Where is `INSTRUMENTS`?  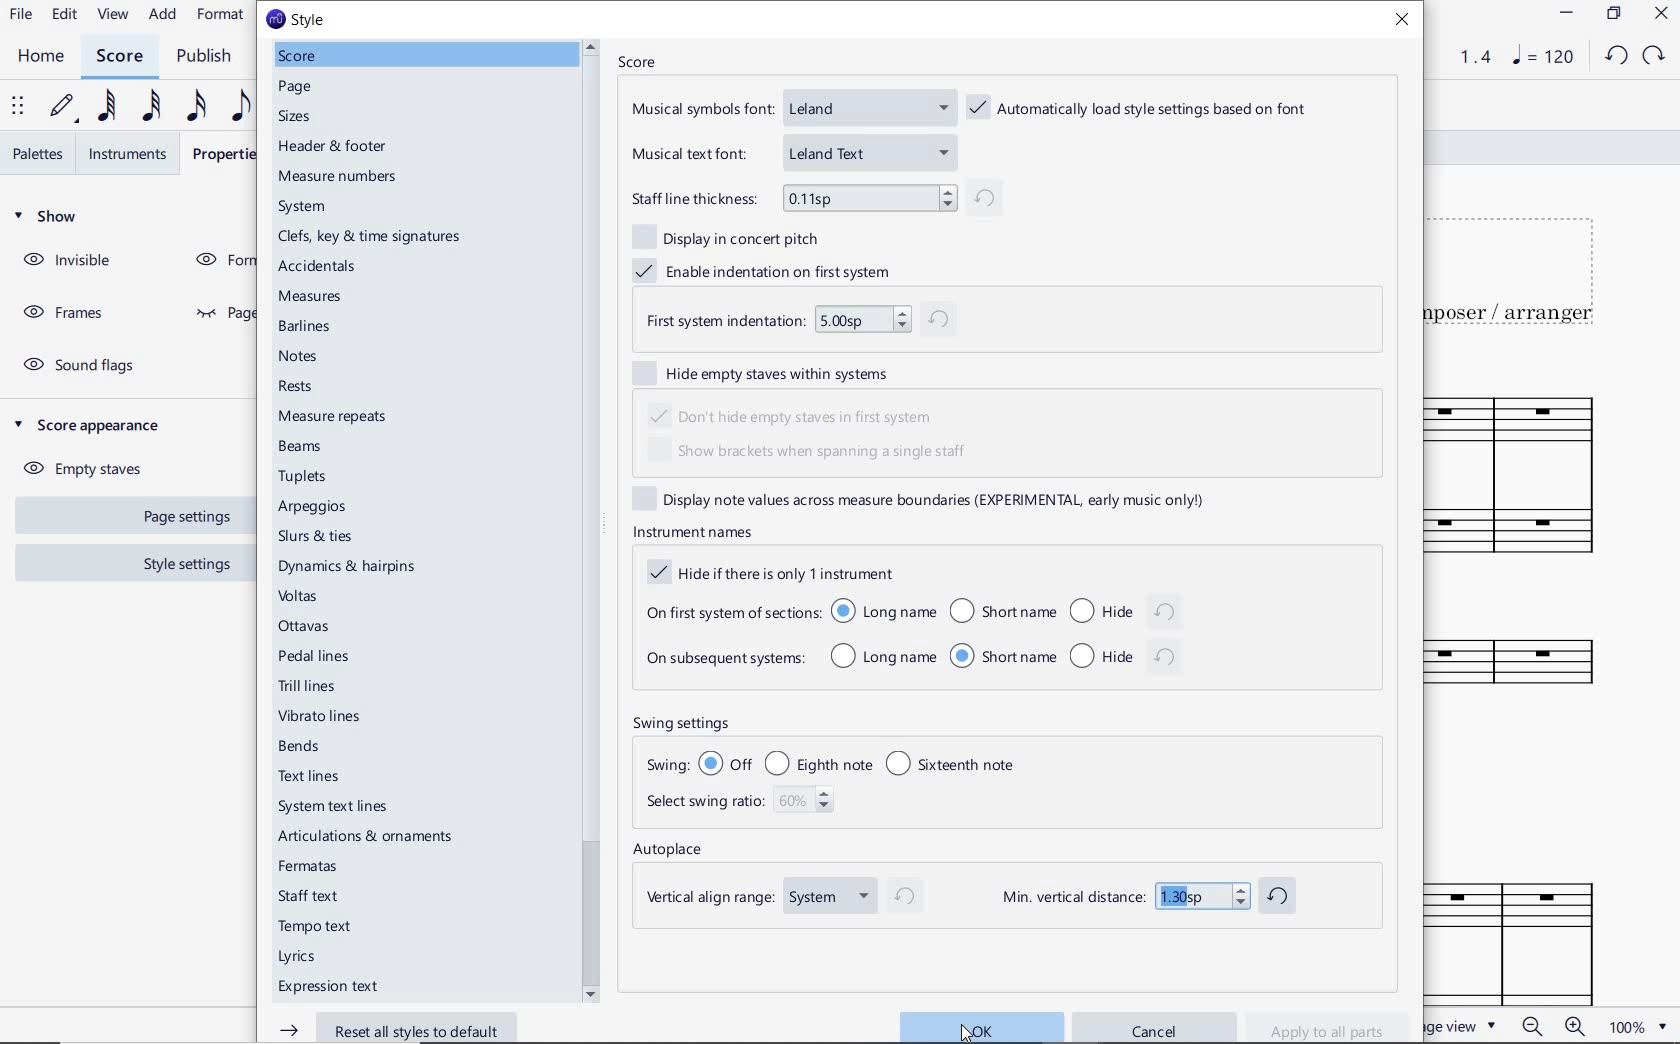
INSTRUMENTS is located at coordinates (133, 152).